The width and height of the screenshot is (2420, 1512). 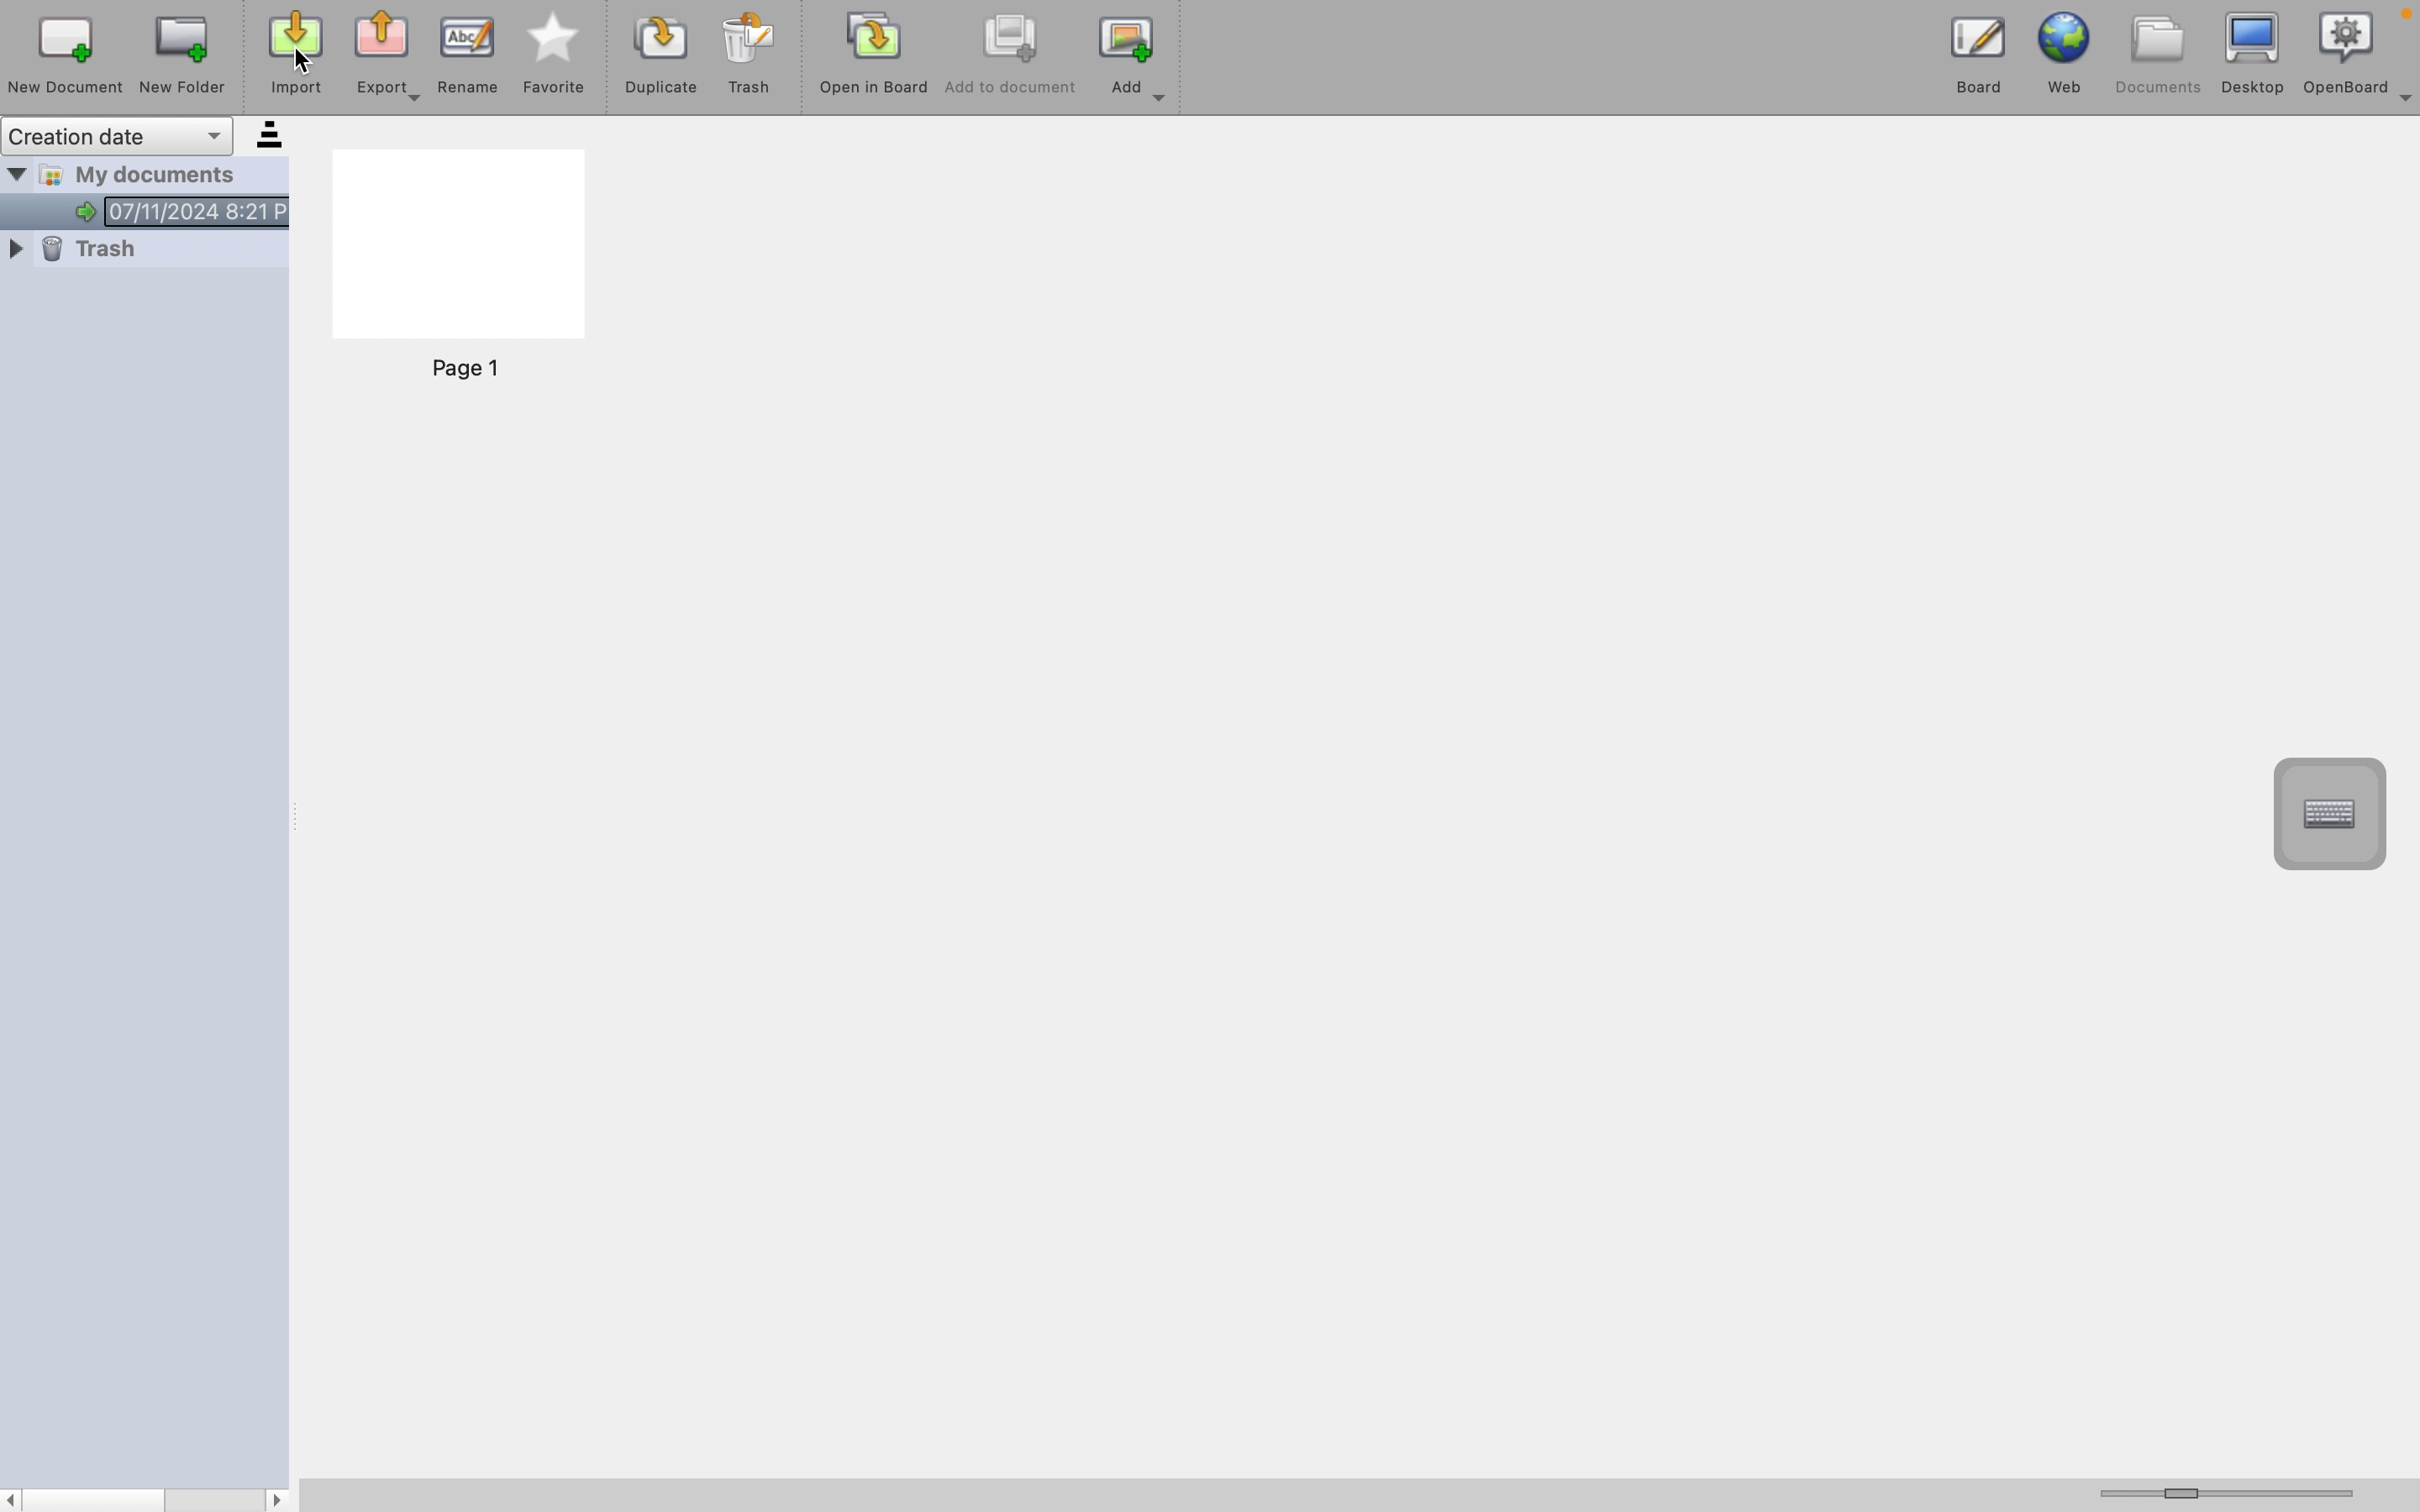 I want to click on favourite, so click(x=556, y=58).